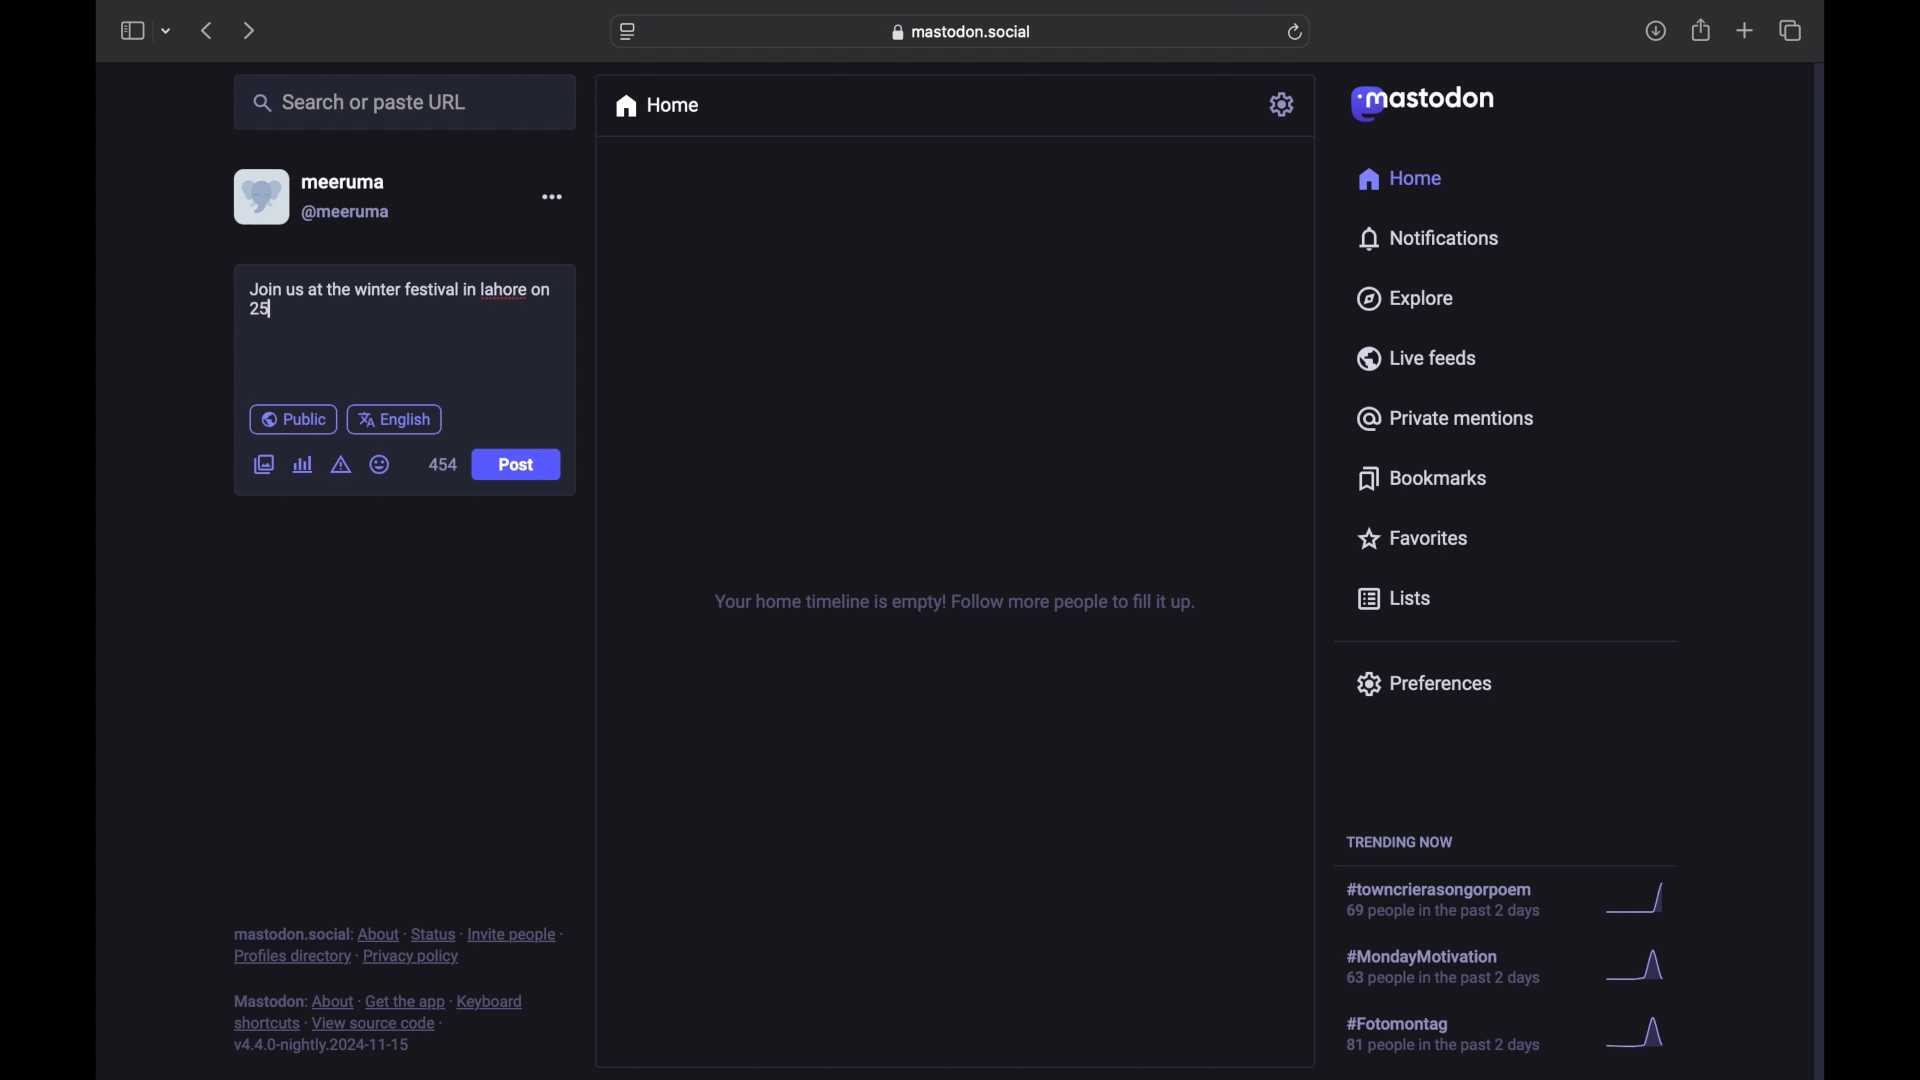 Image resolution: width=1920 pixels, height=1080 pixels. What do you see at coordinates (1420, 102) in the screenshot?
I see `mastodon` at bounding box center [1420, 102].